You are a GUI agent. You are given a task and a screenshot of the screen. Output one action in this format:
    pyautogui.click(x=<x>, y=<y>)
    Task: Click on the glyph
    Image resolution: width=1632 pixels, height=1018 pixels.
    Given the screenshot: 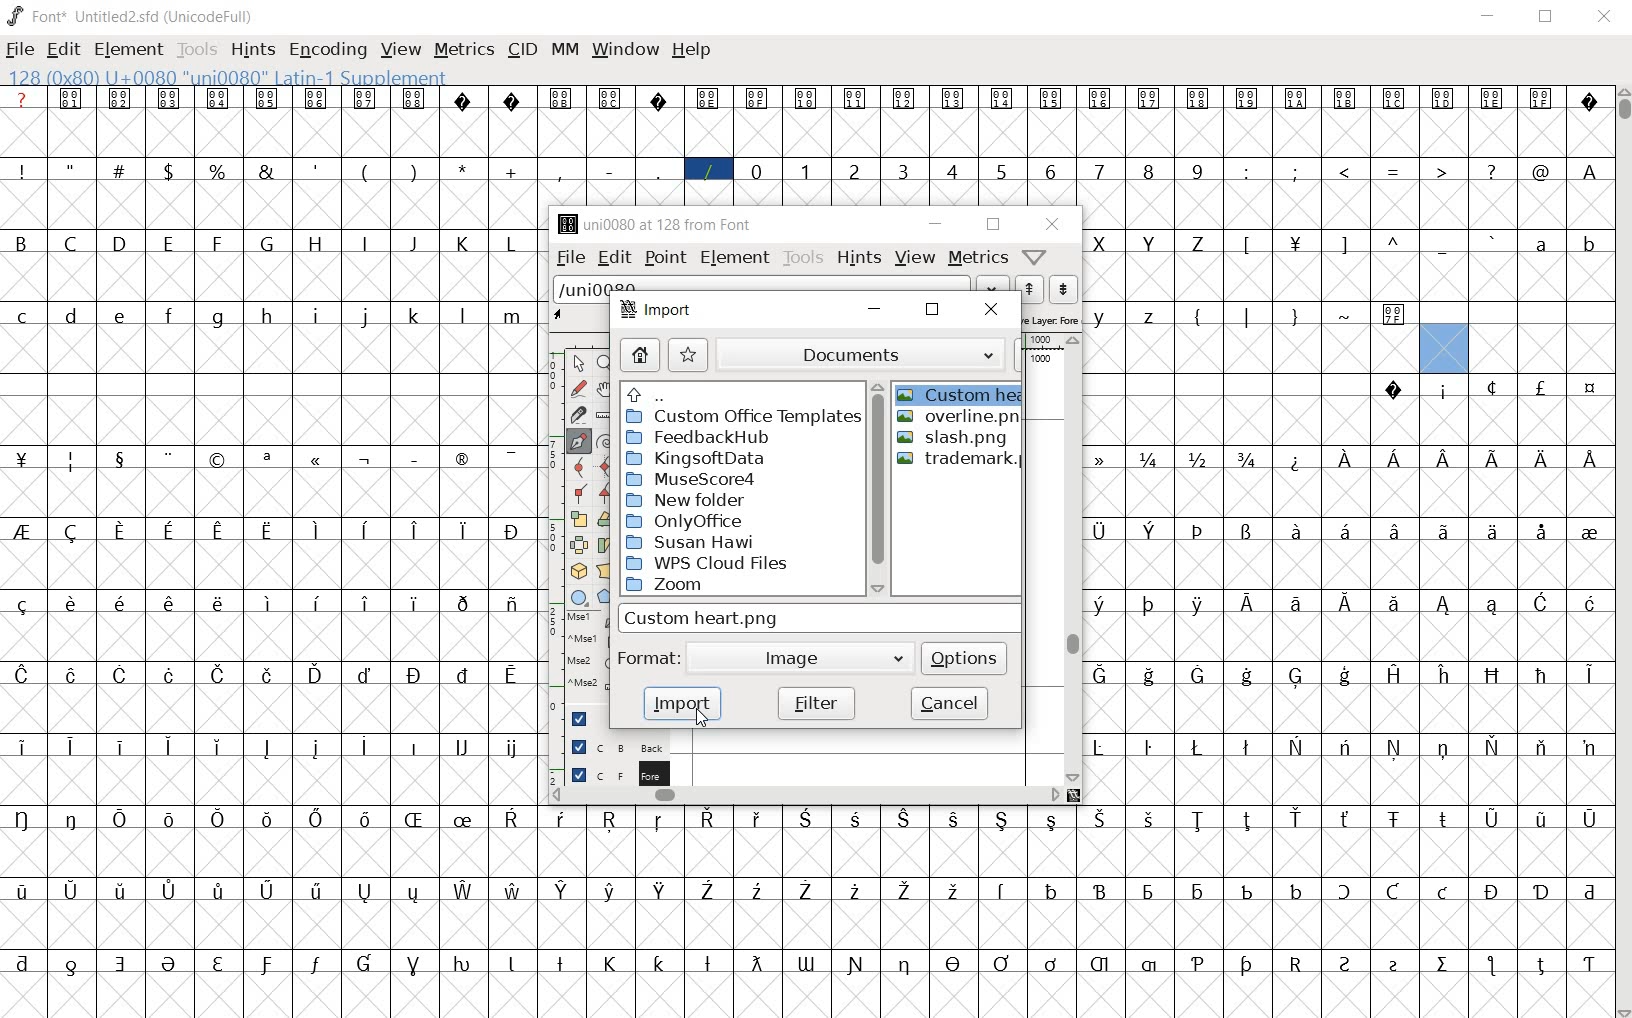 What is the action you would take?
    pyautogui.click(x=1393, y=390)
    